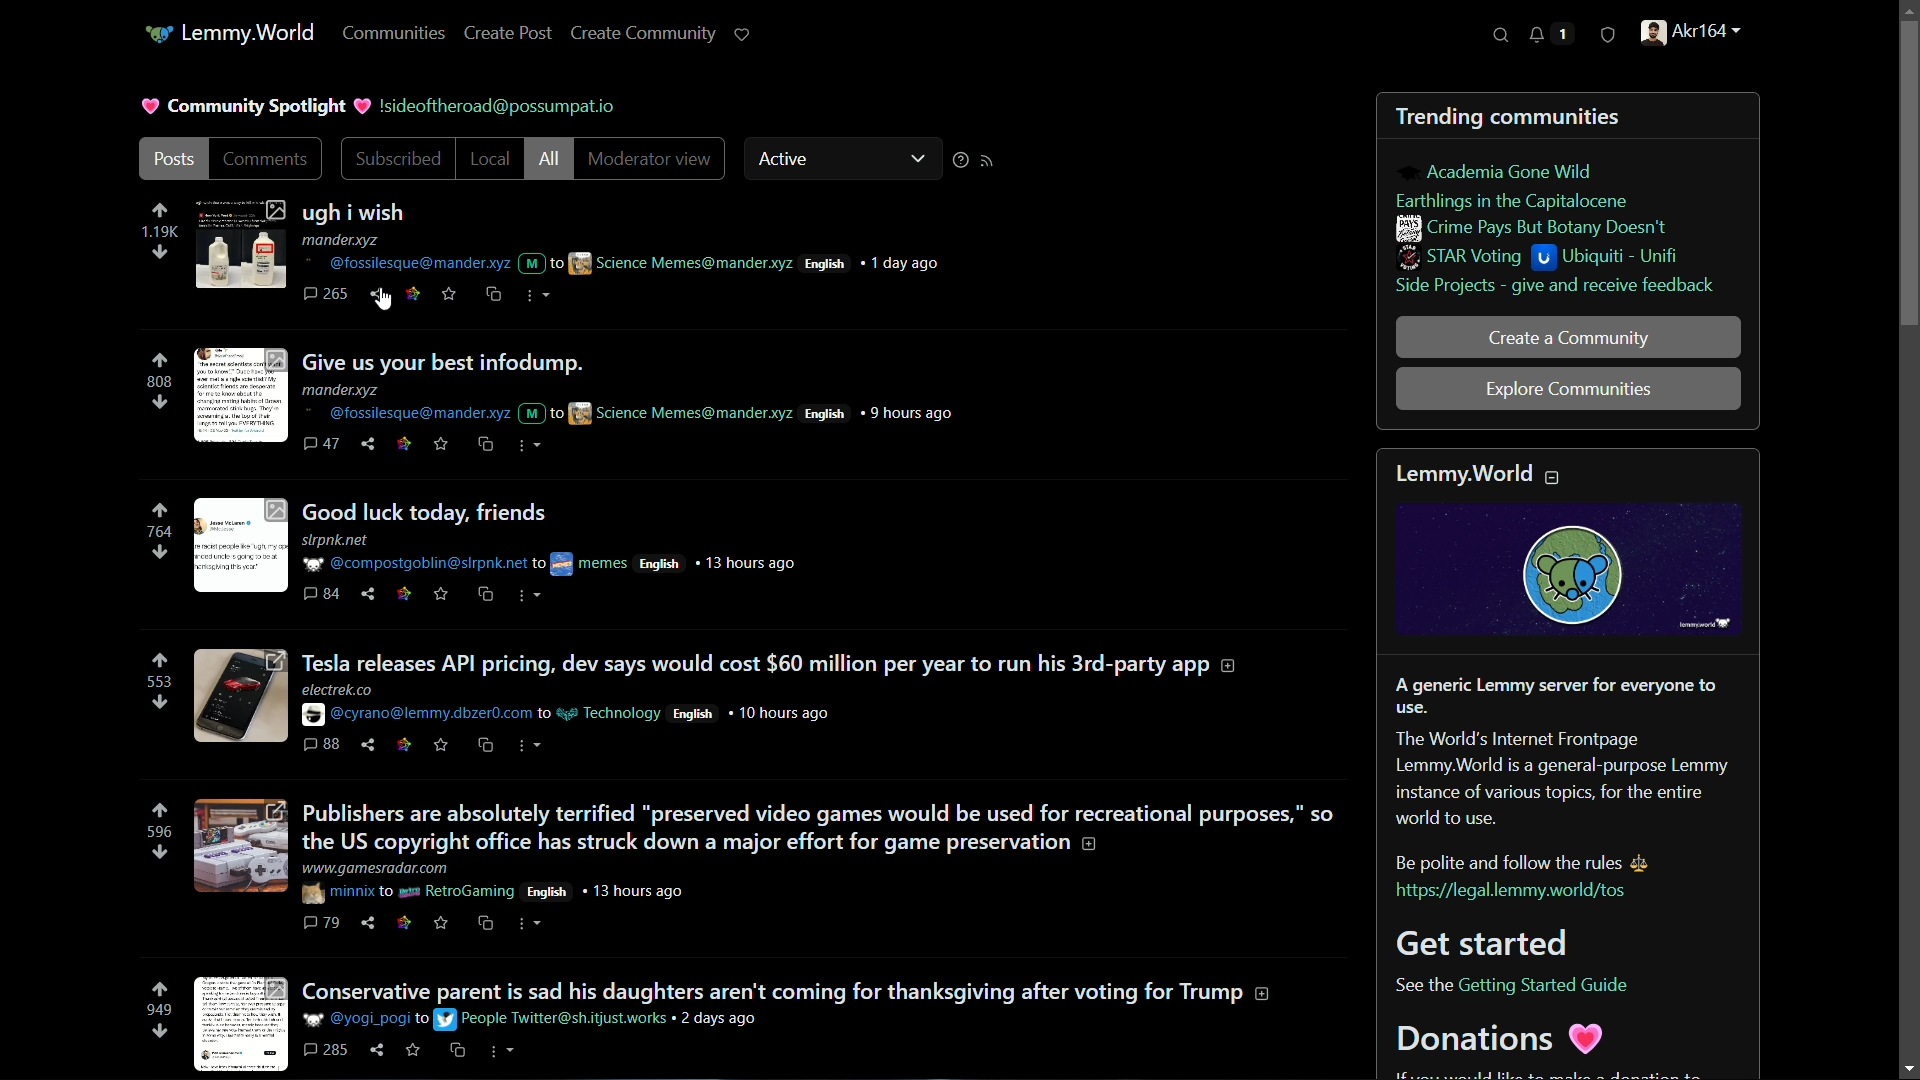 The image size is (1920, 1080). I want to click on more actions, so click(529, 447).